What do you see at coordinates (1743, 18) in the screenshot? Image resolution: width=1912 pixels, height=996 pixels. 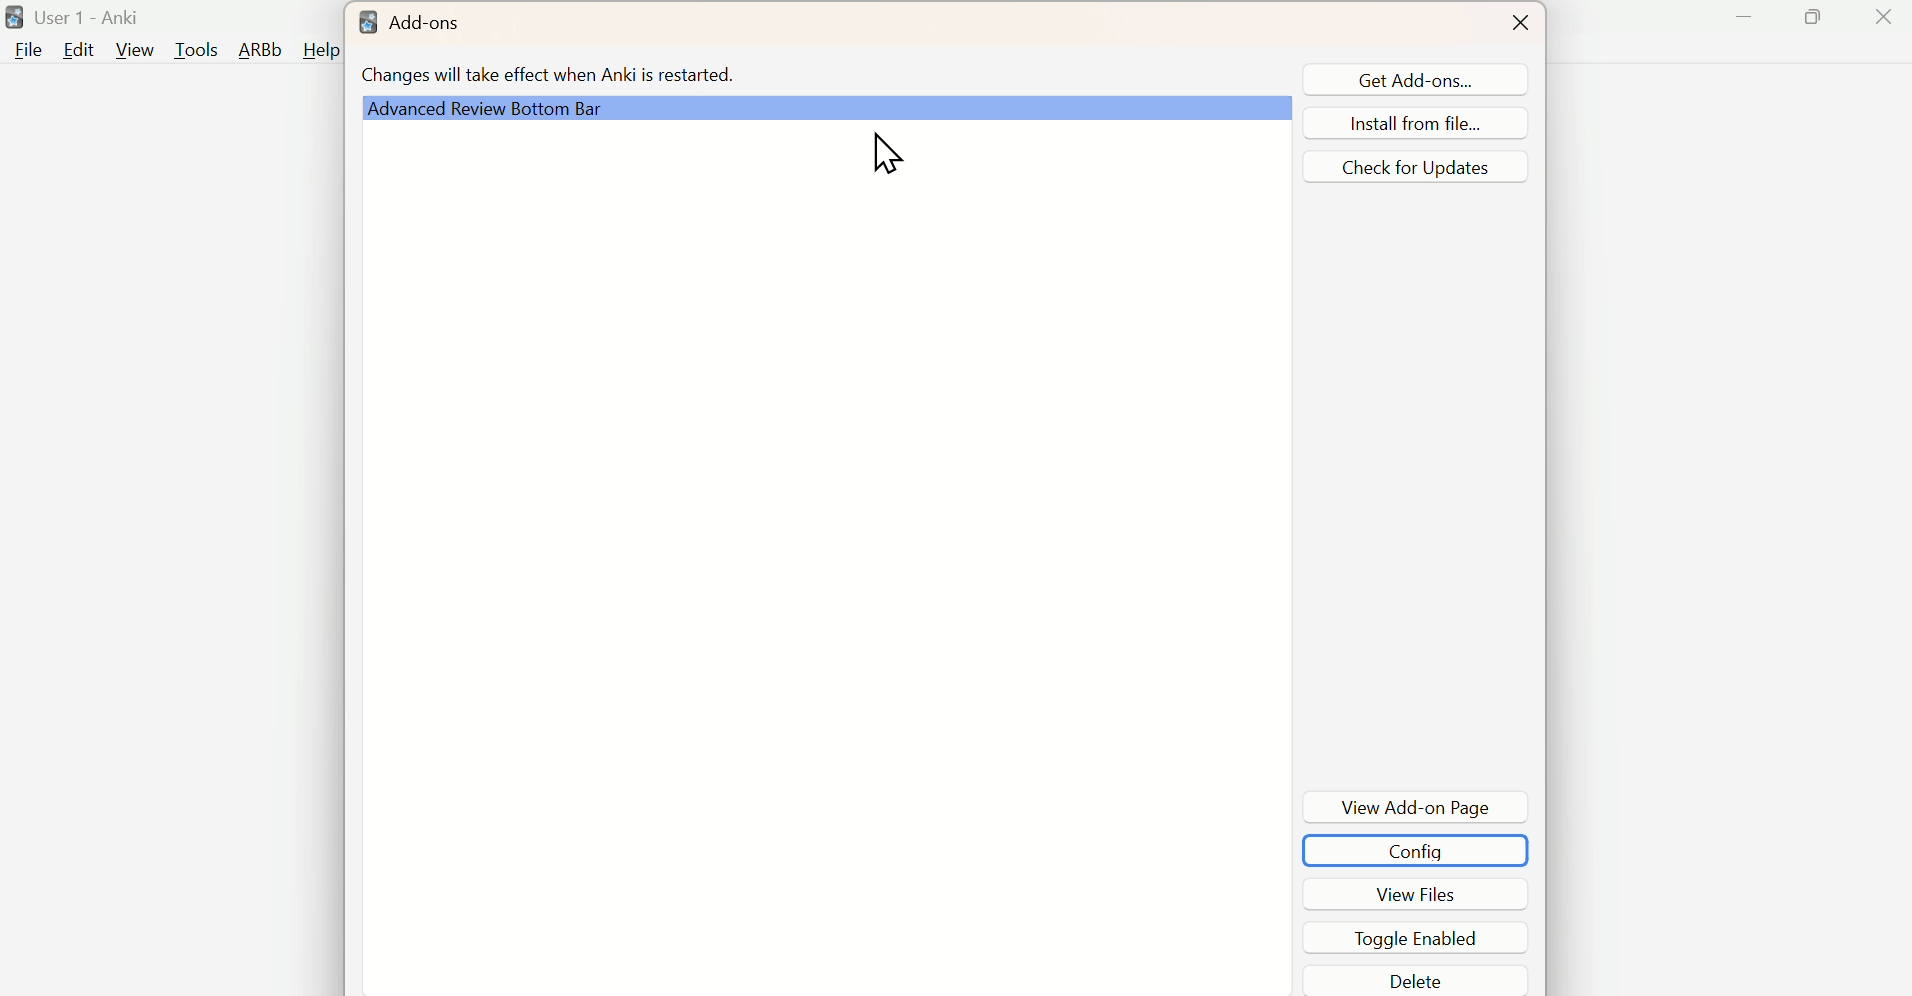 I see `Minimize` at bounding box center [1743, 18].